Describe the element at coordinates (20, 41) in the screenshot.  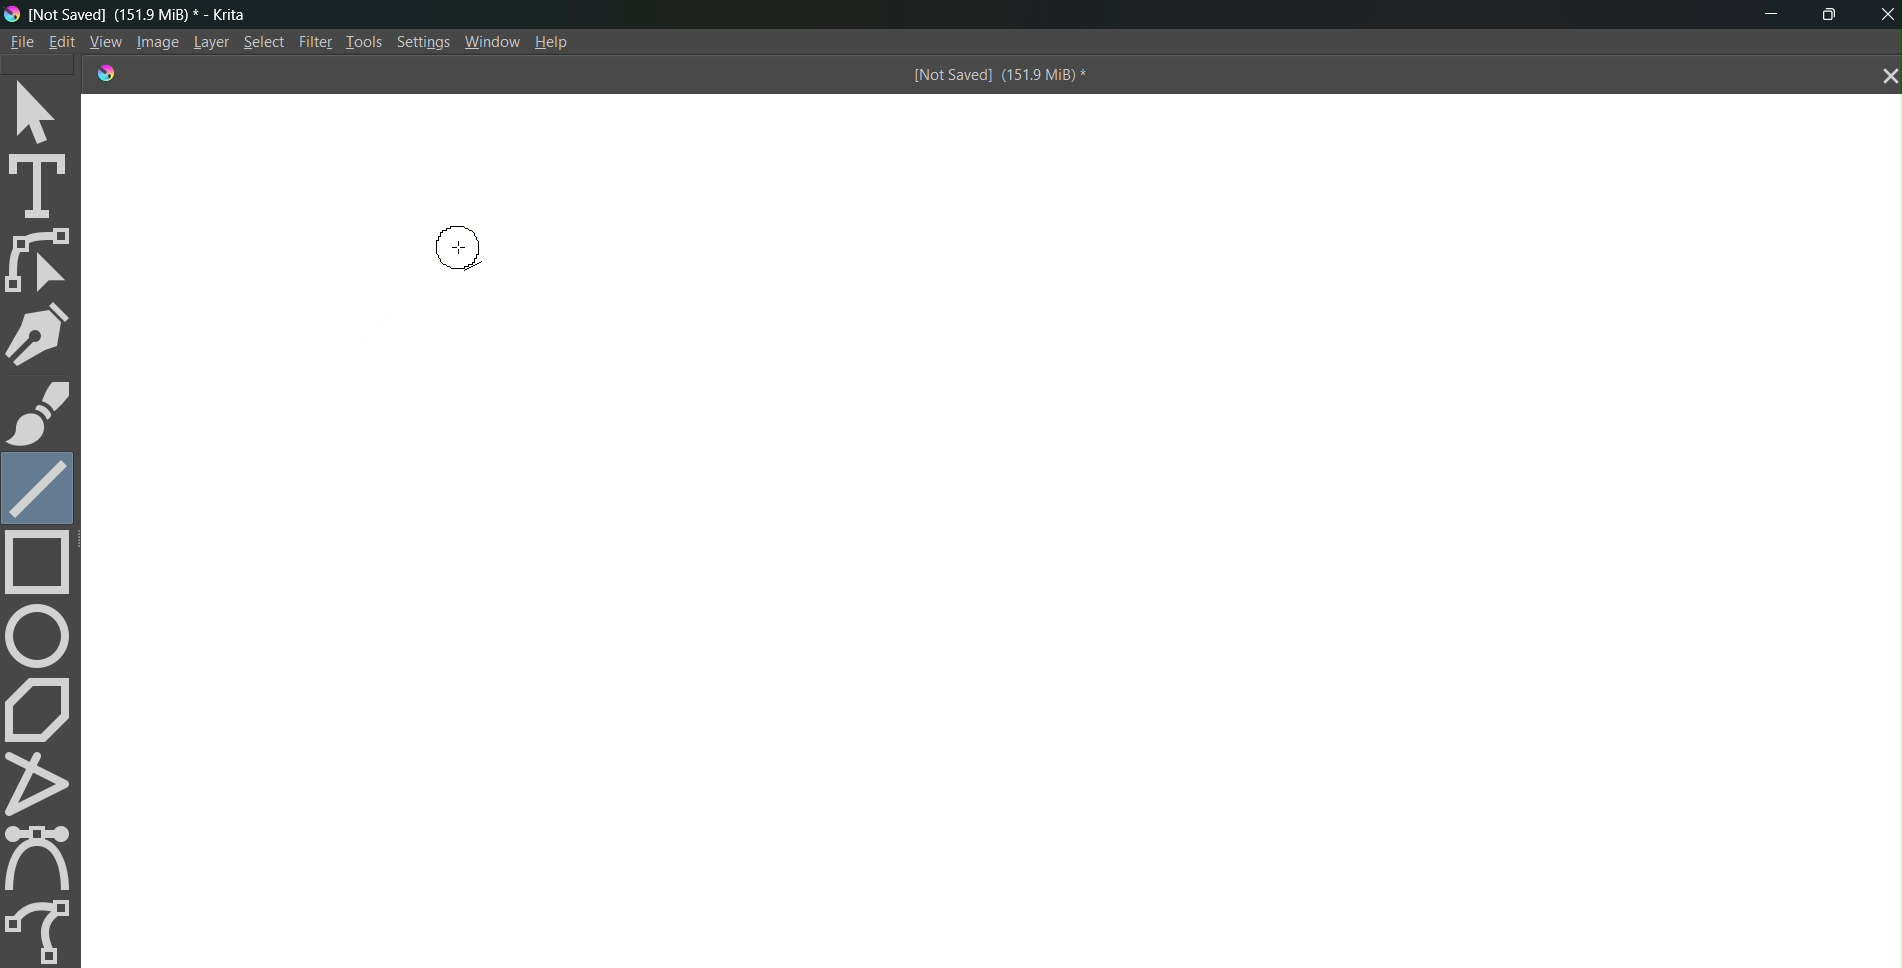
I see `File` at that location.